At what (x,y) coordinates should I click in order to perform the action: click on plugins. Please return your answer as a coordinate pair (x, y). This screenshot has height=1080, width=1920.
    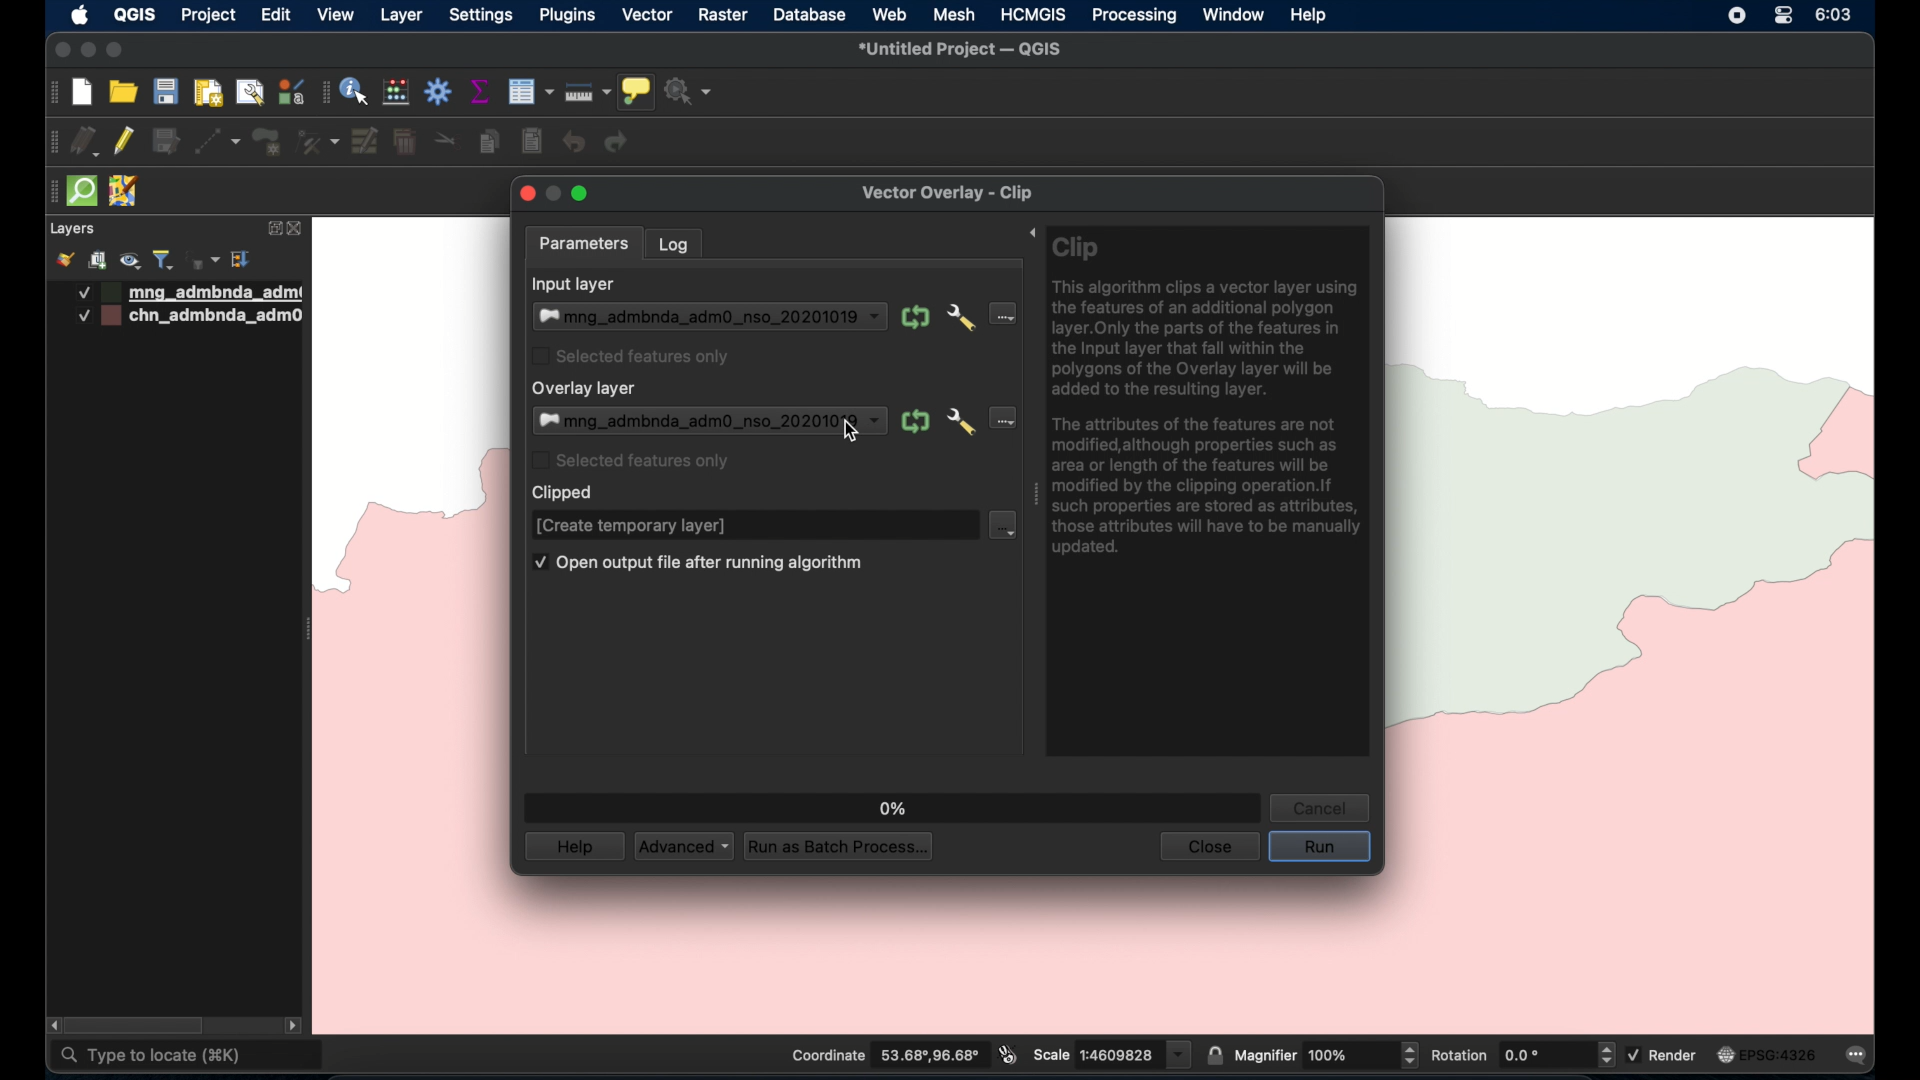
    Looking at the image, I should click on (566, 14).